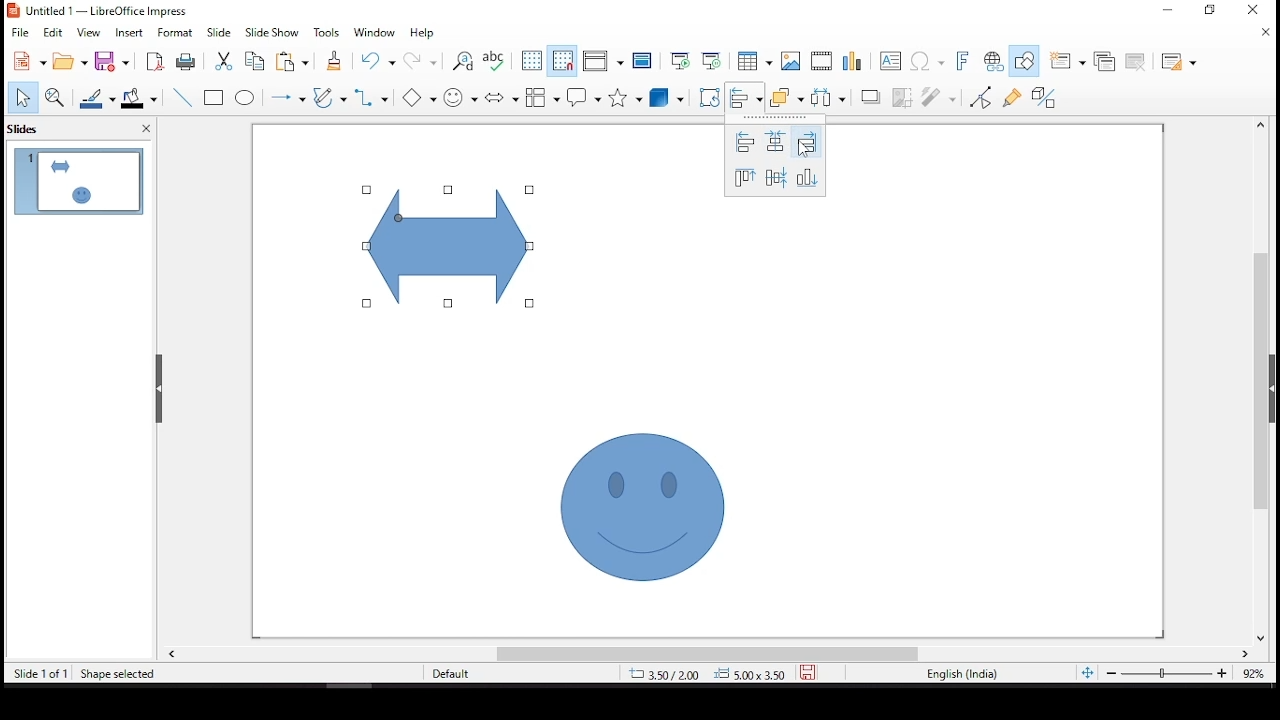 Image resolution: width=1280 pixels, height=720 pixels. I want to click on 6.07/4.08, so click(665, 674).